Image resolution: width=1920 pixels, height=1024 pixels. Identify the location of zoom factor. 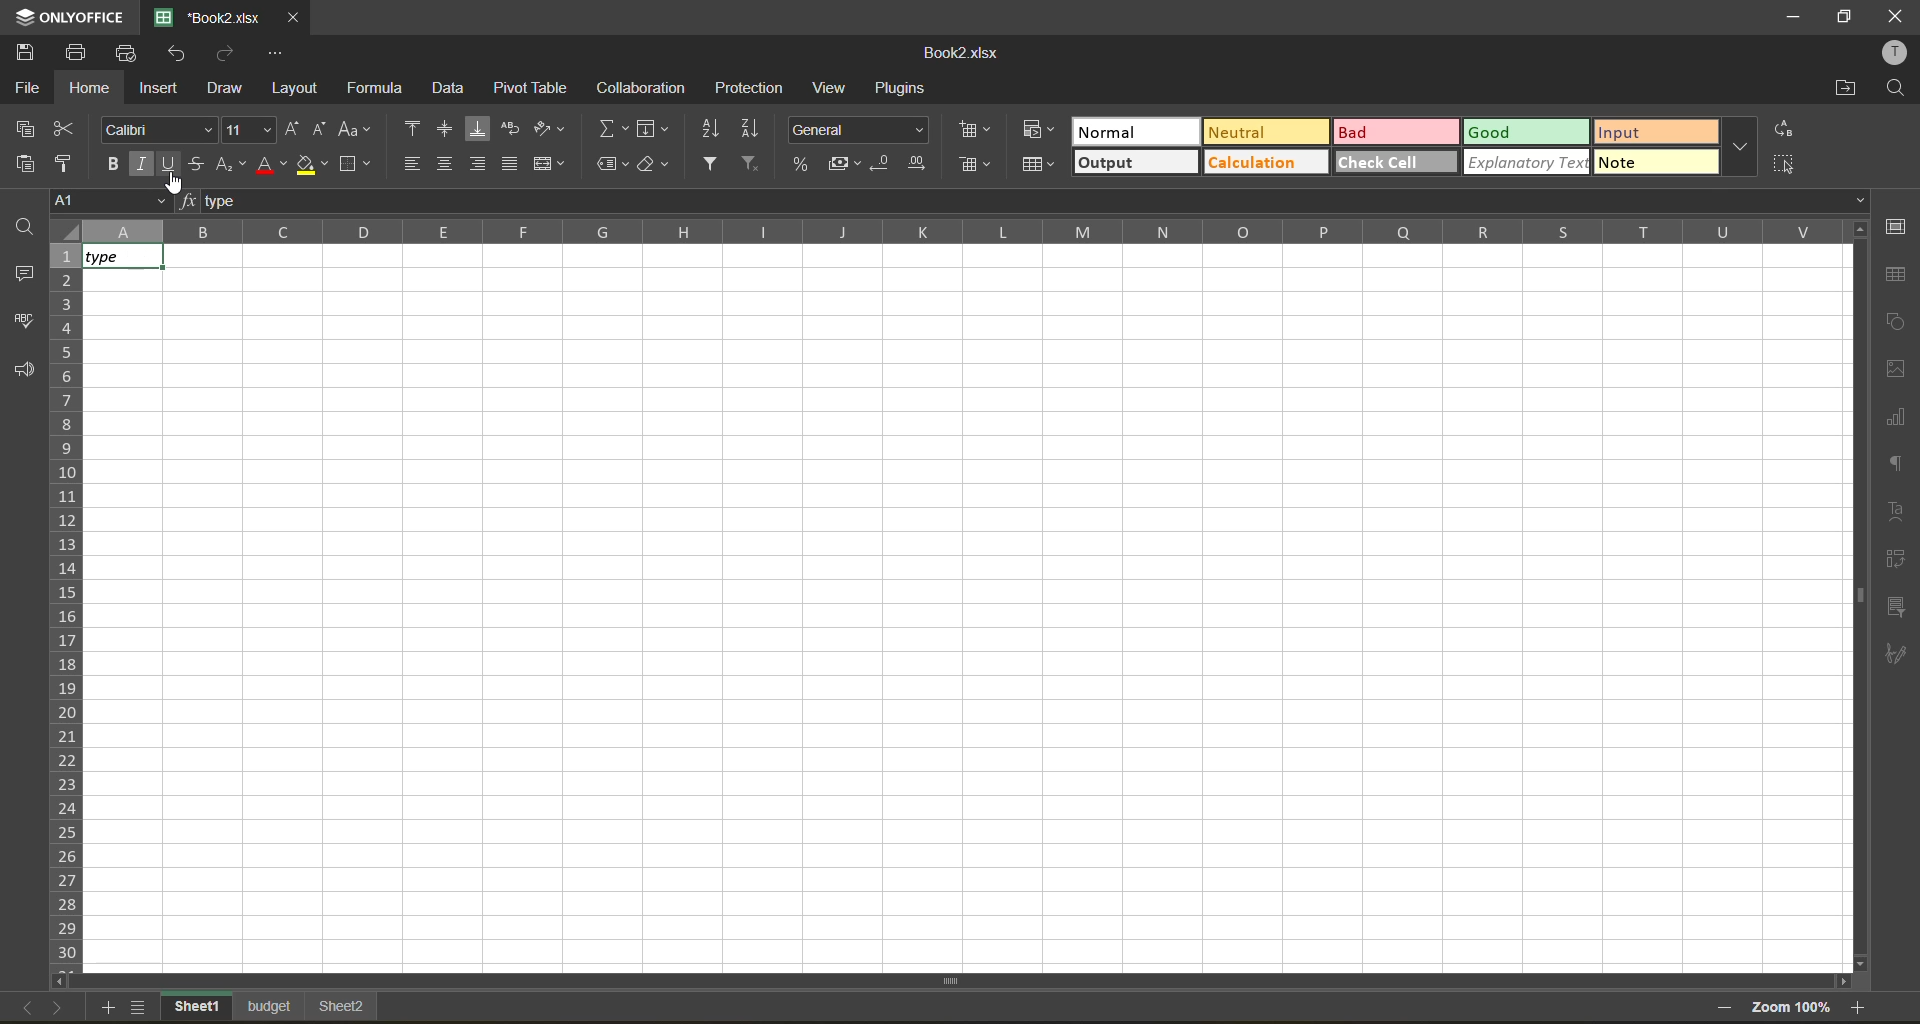
(1793, 1006).